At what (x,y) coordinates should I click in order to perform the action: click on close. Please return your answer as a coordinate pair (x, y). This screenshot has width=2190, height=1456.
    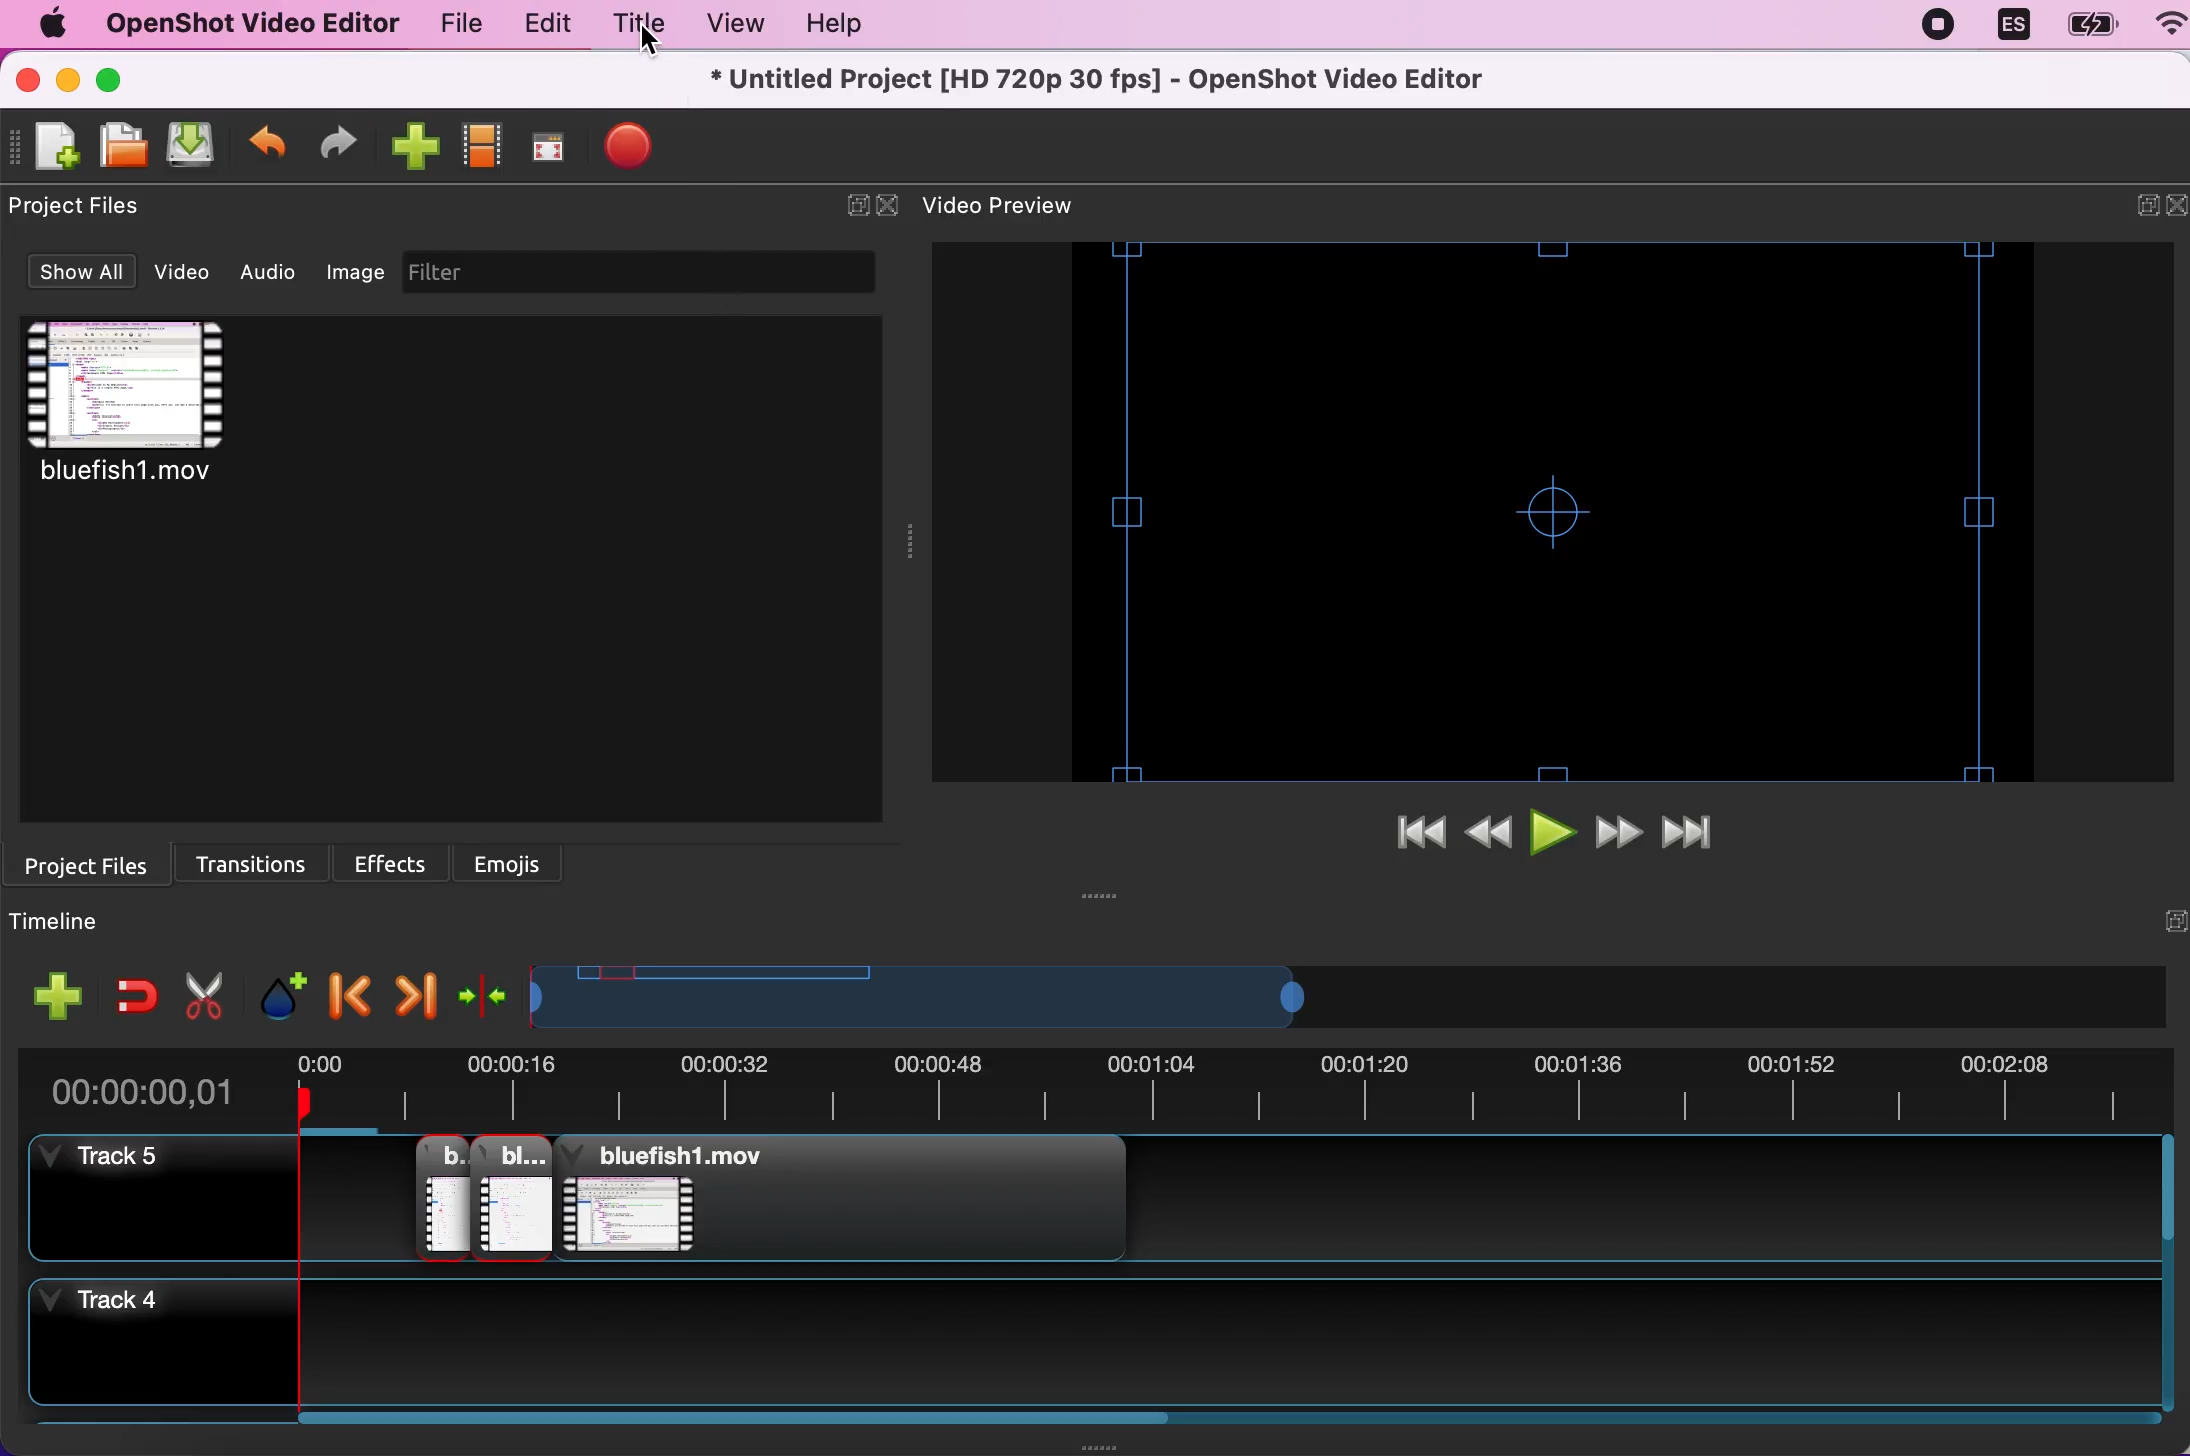
    Looking at the image, I should click on (890, 207).